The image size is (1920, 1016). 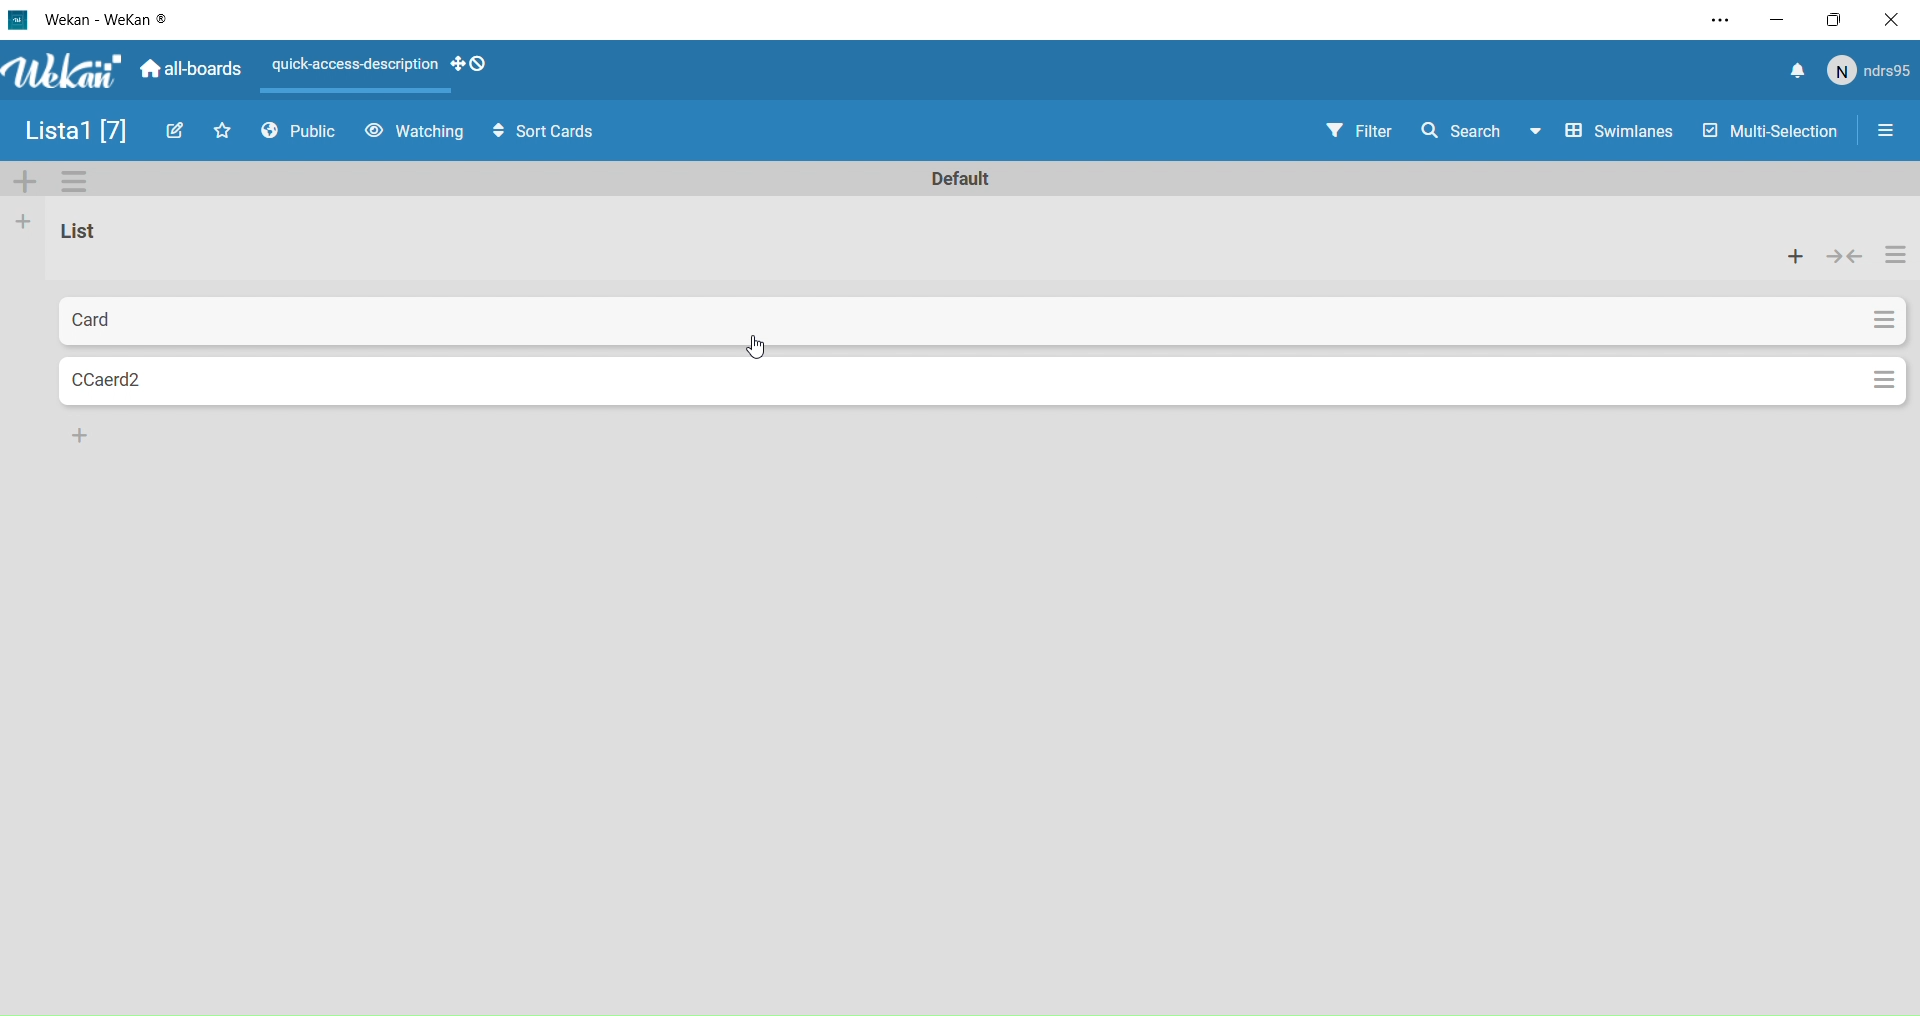 I want to click on Layout Actions, so click(x=411, y=72).